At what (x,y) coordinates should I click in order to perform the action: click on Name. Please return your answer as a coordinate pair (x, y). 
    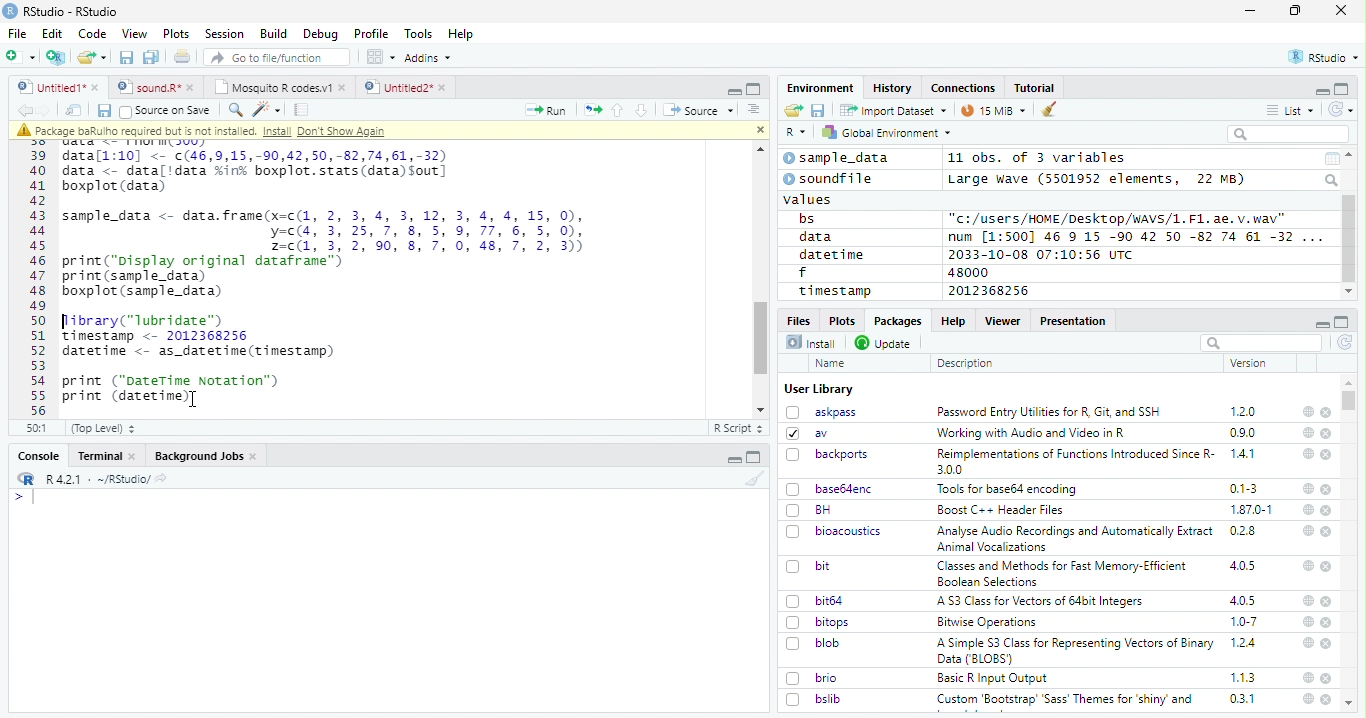
    Looking at the image, I should click on (832, 364).